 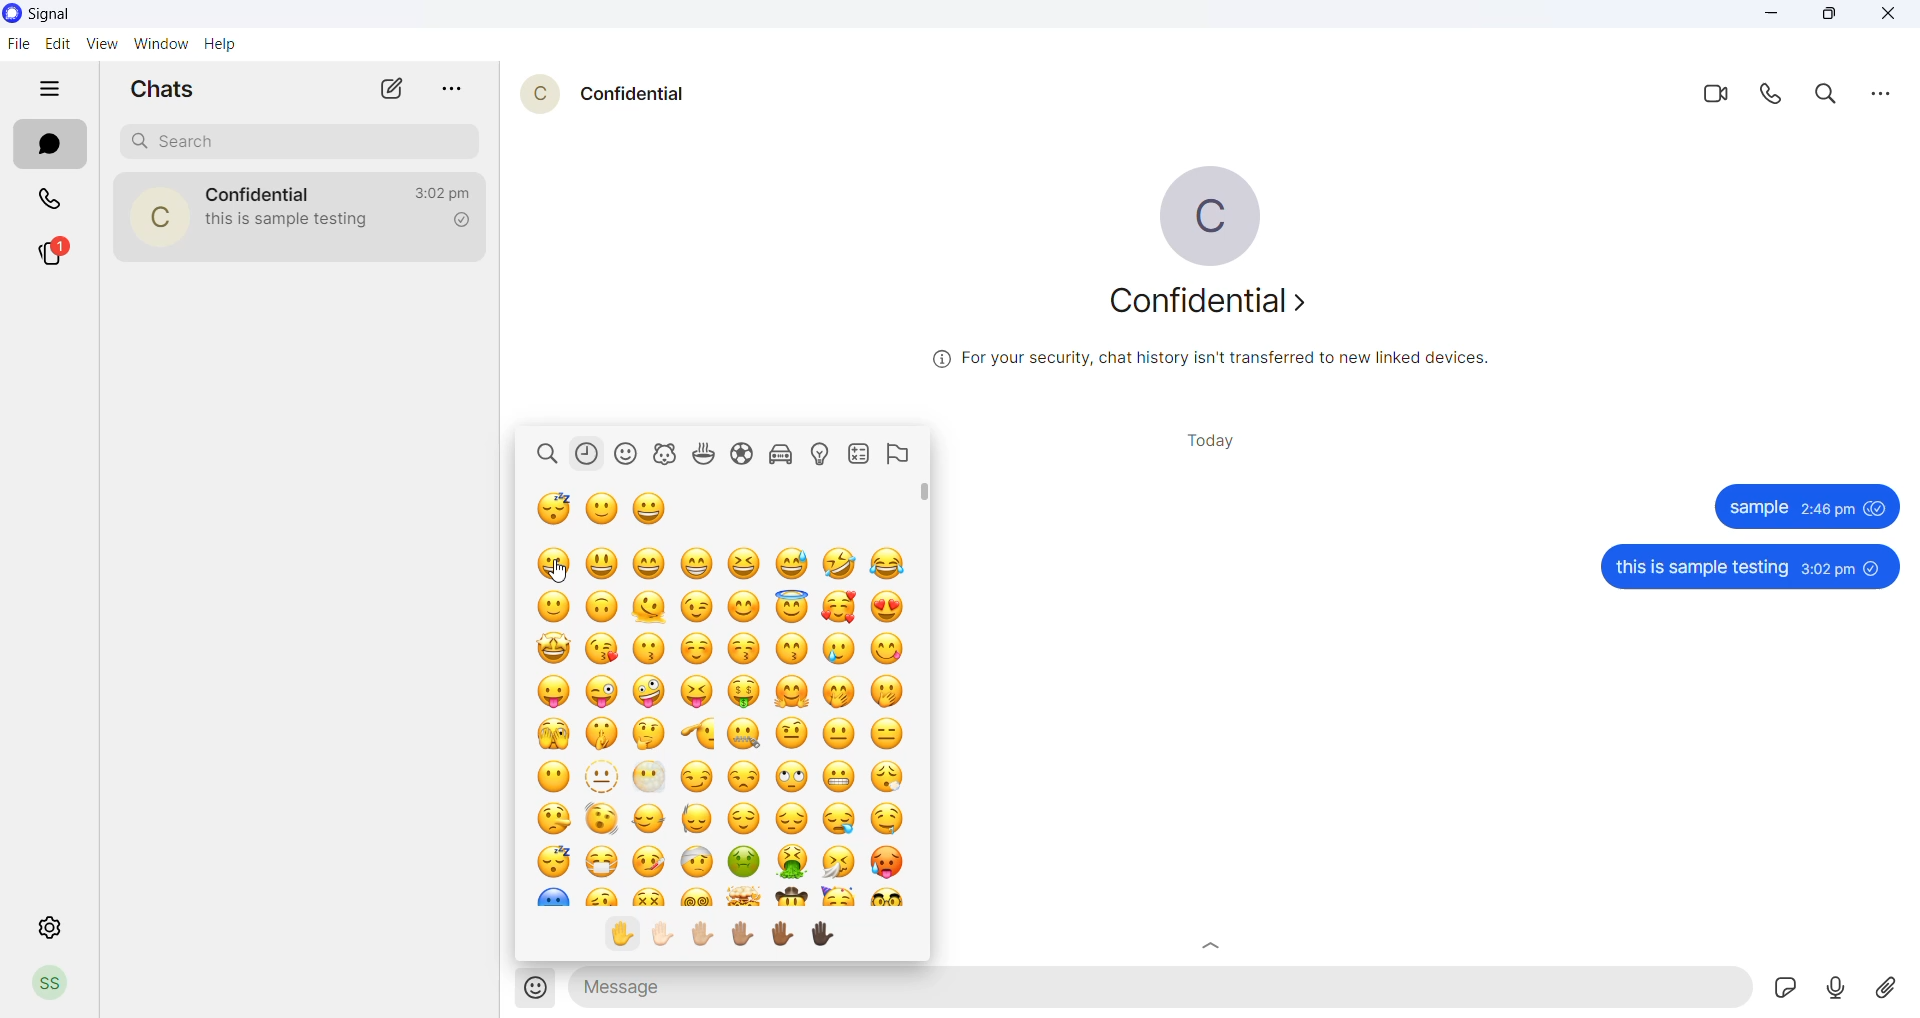 What do you see at coordinates (52, 17) in the screenshot?
I see `application name and logo` at bounding box center [52, 17].